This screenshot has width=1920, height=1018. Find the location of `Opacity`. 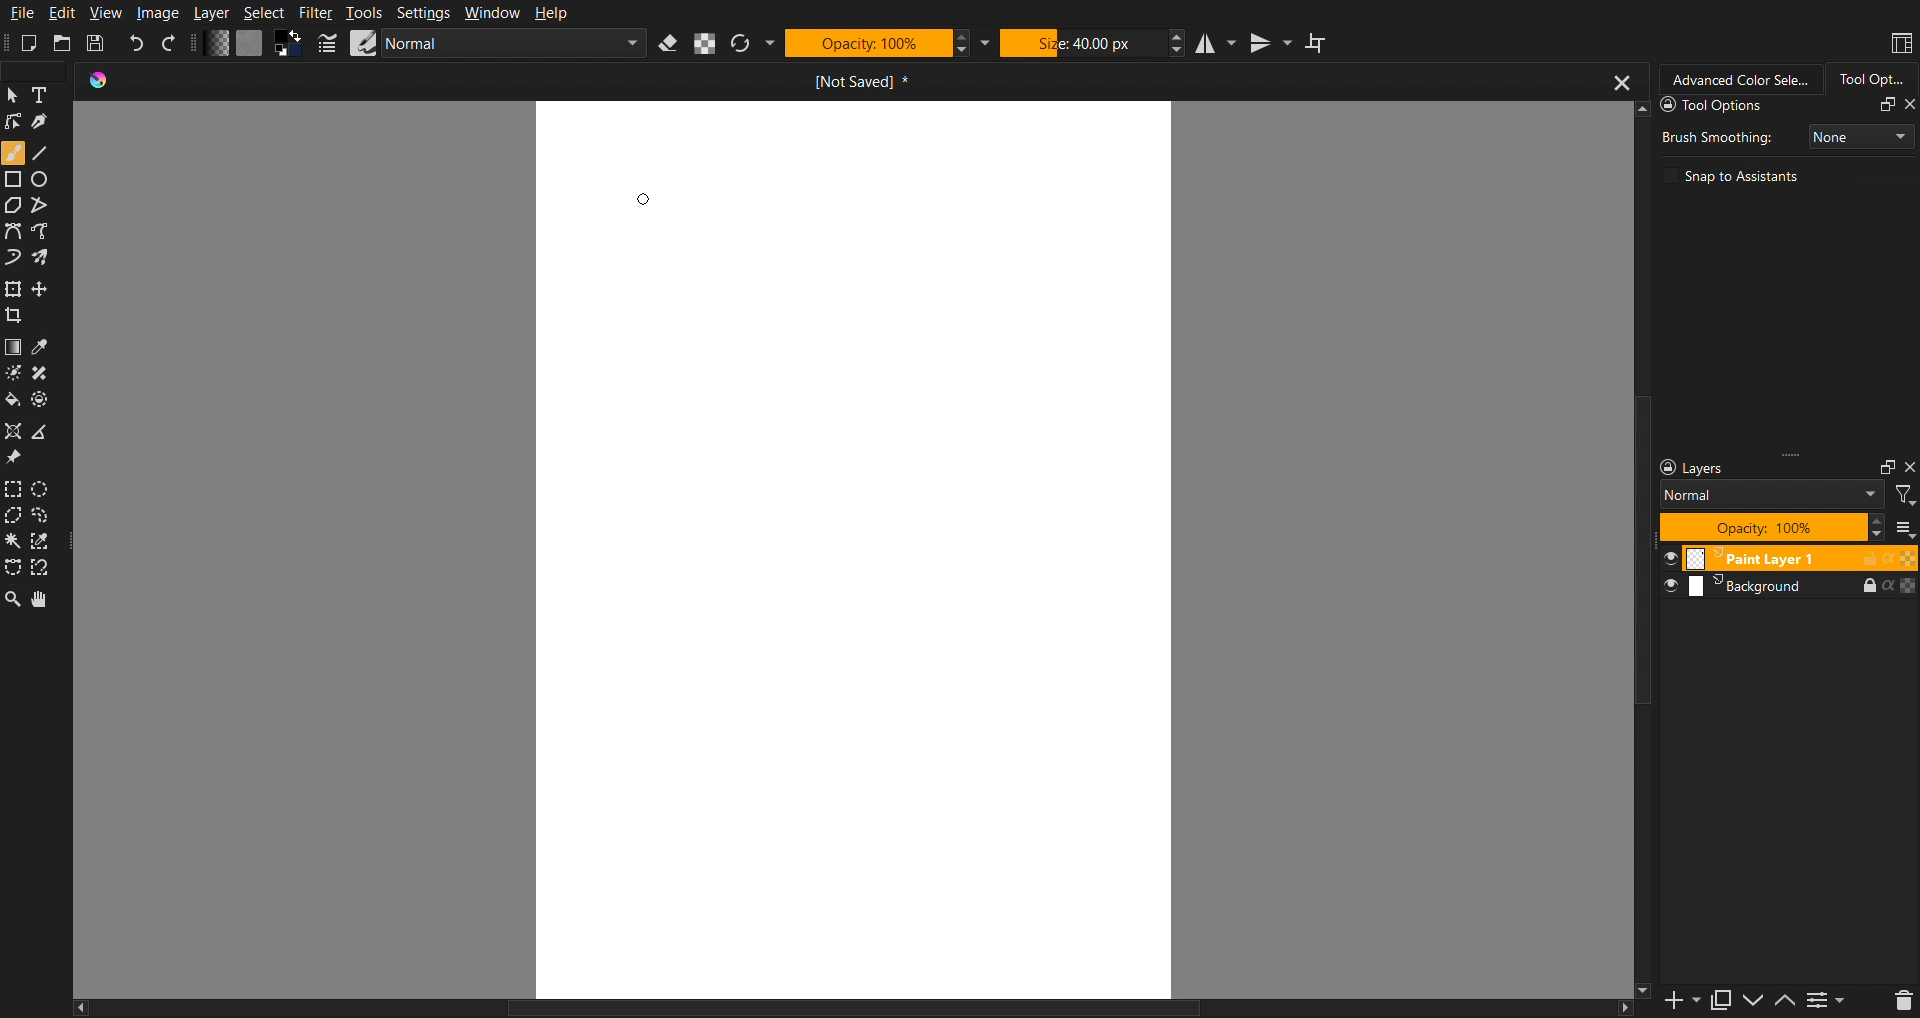

Opacity is located at coordinates (1764, 526).